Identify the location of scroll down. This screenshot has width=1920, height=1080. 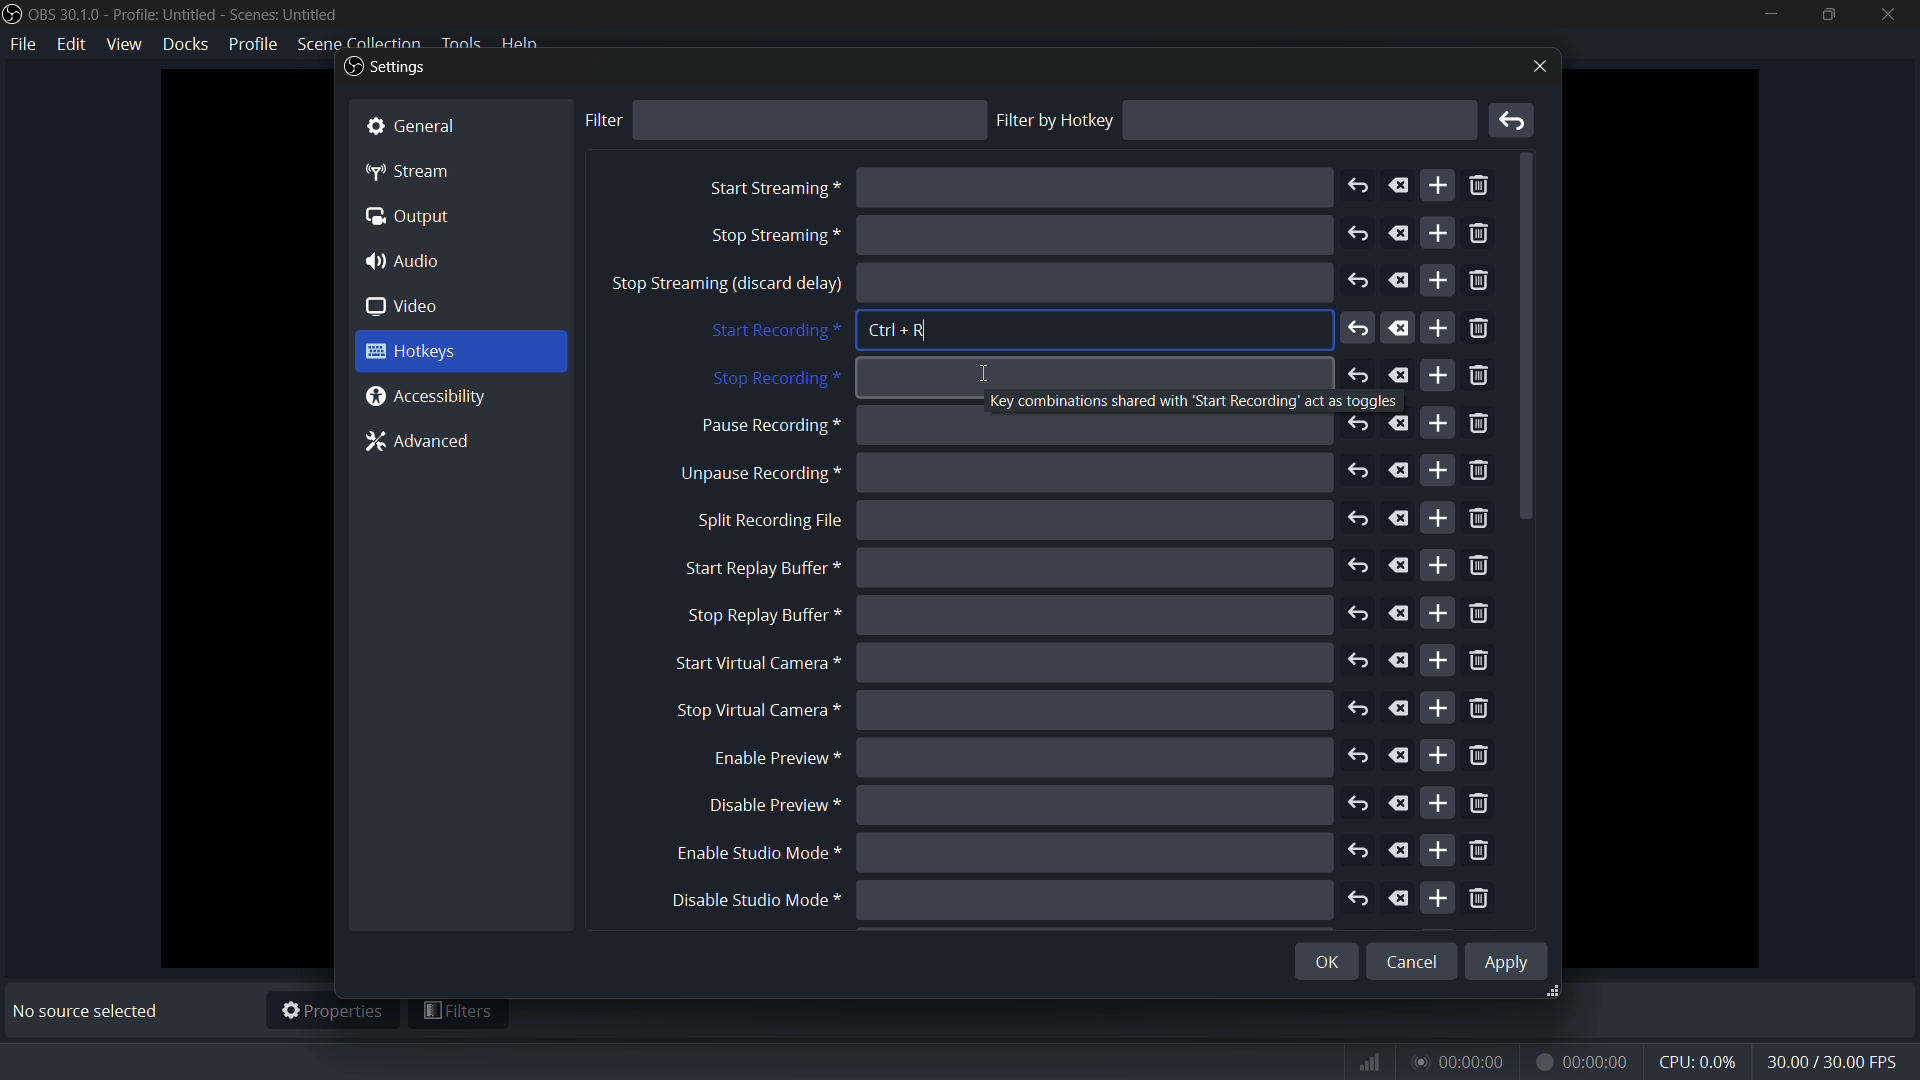
(1530, 339).